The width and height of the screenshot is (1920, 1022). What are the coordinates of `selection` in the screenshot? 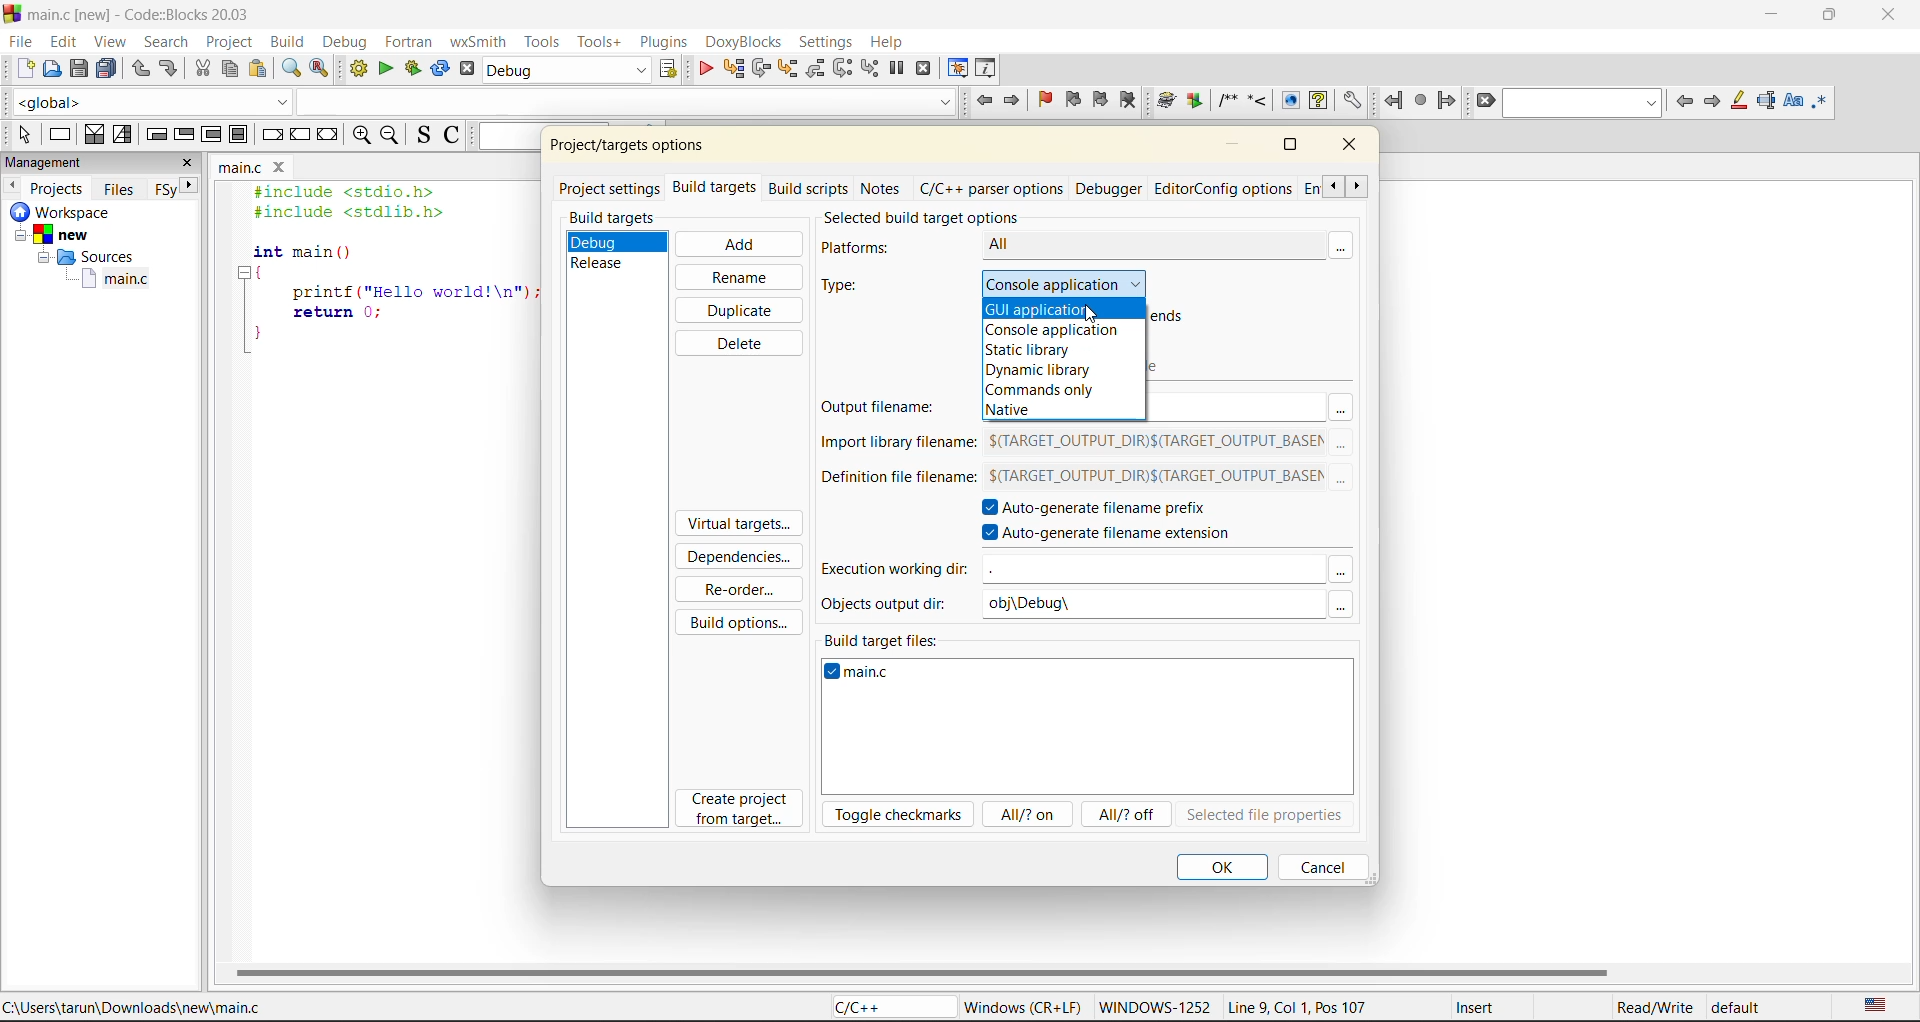 It's located at (125, 134).